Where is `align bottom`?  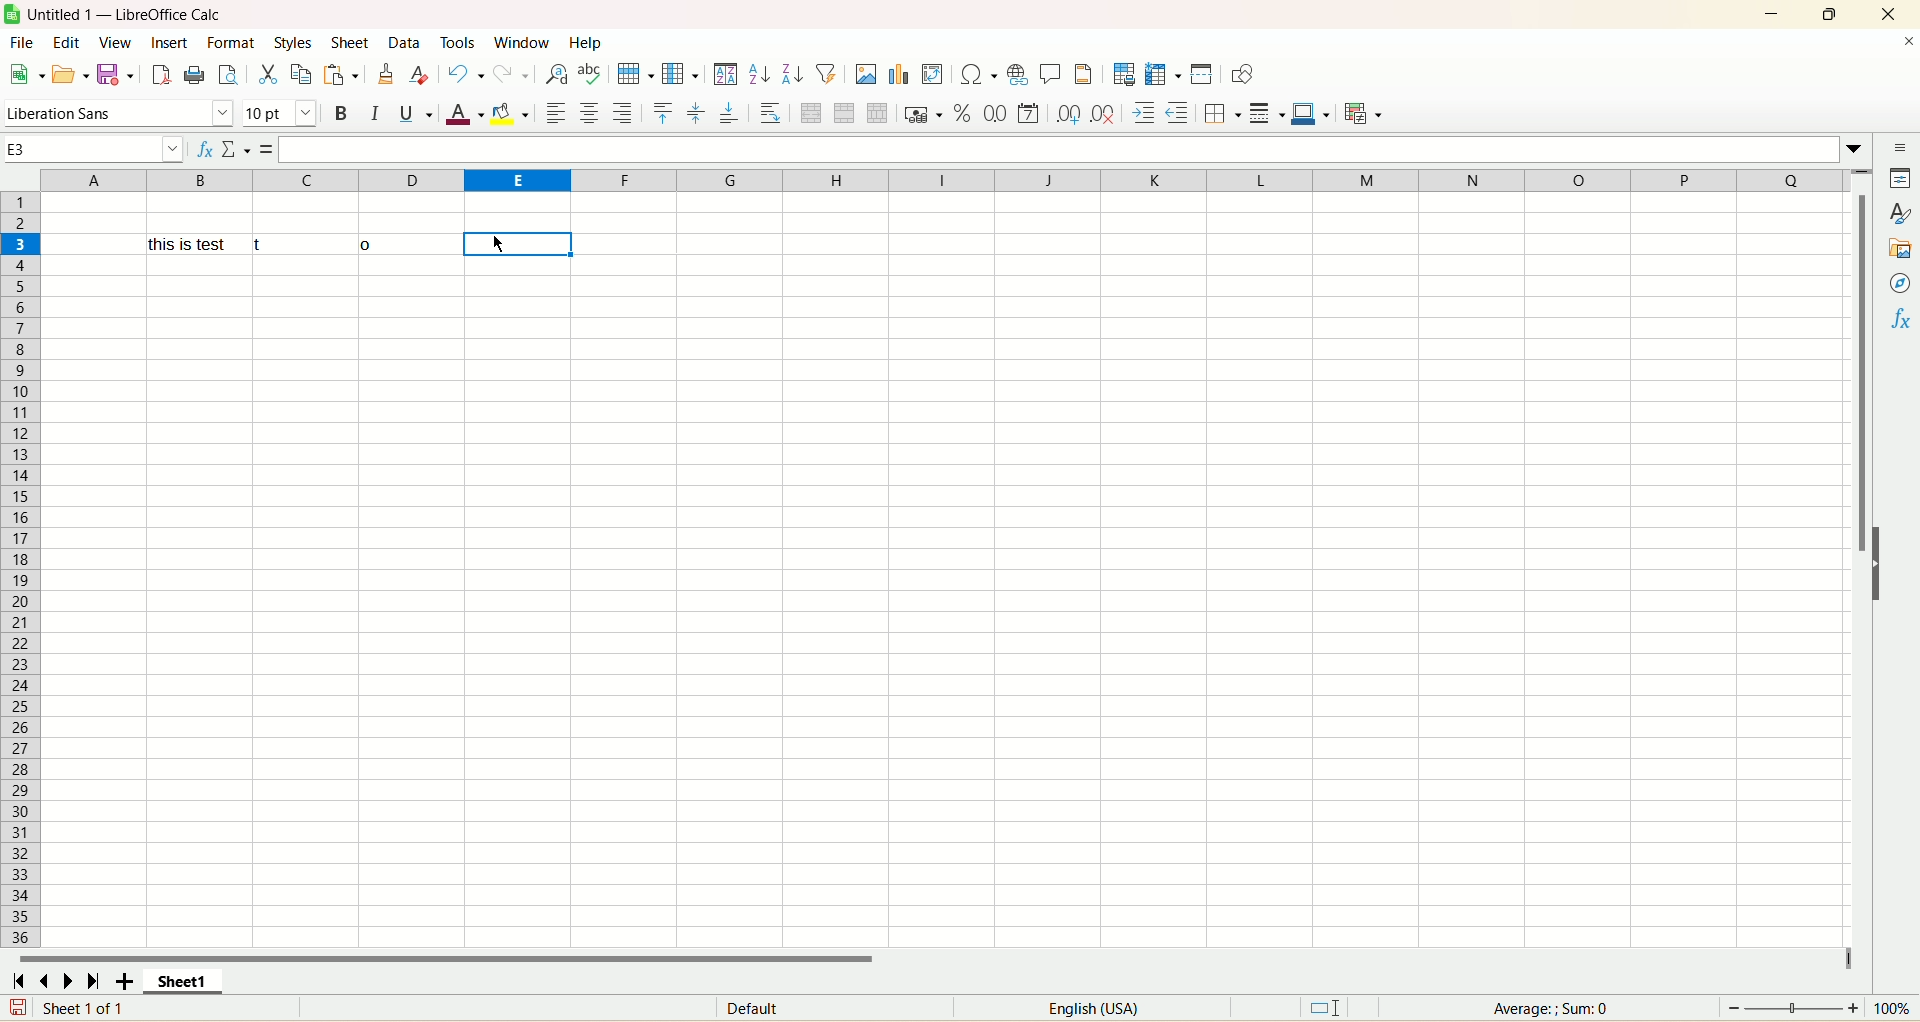
align bottom is located at coordinates (733, 113).